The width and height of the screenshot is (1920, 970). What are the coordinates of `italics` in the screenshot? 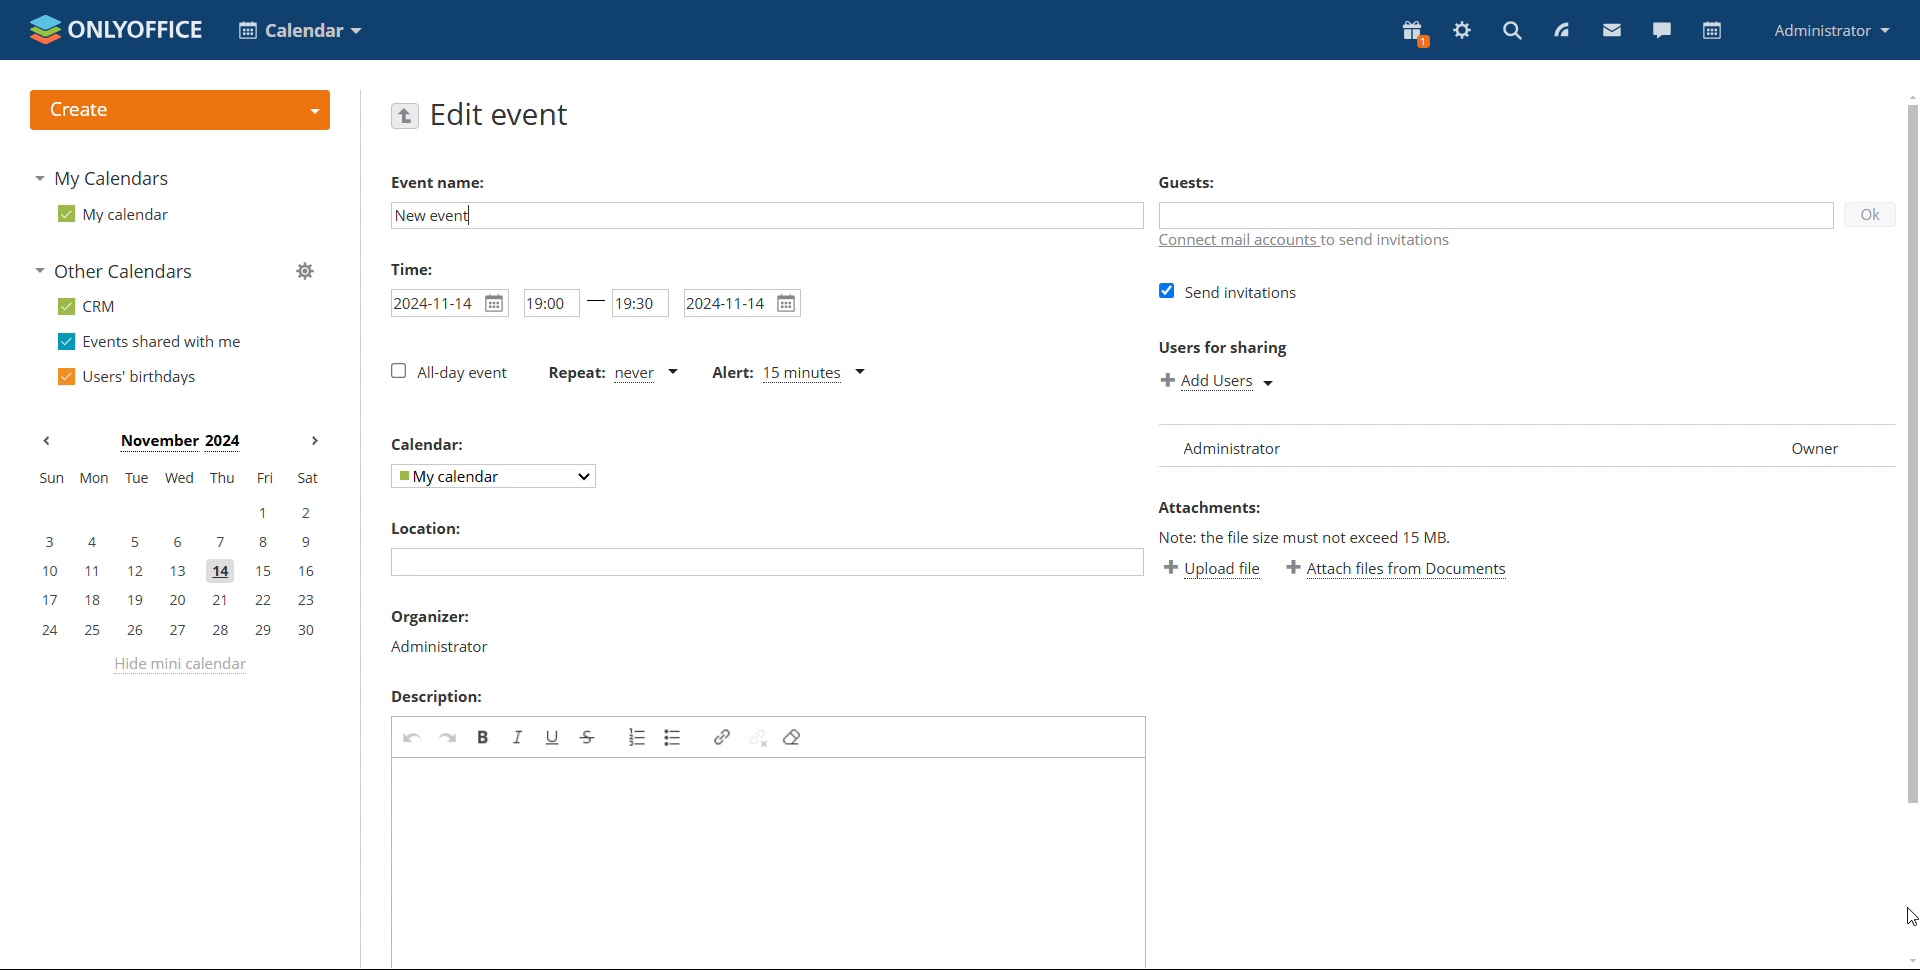 It's located at (518, 737).